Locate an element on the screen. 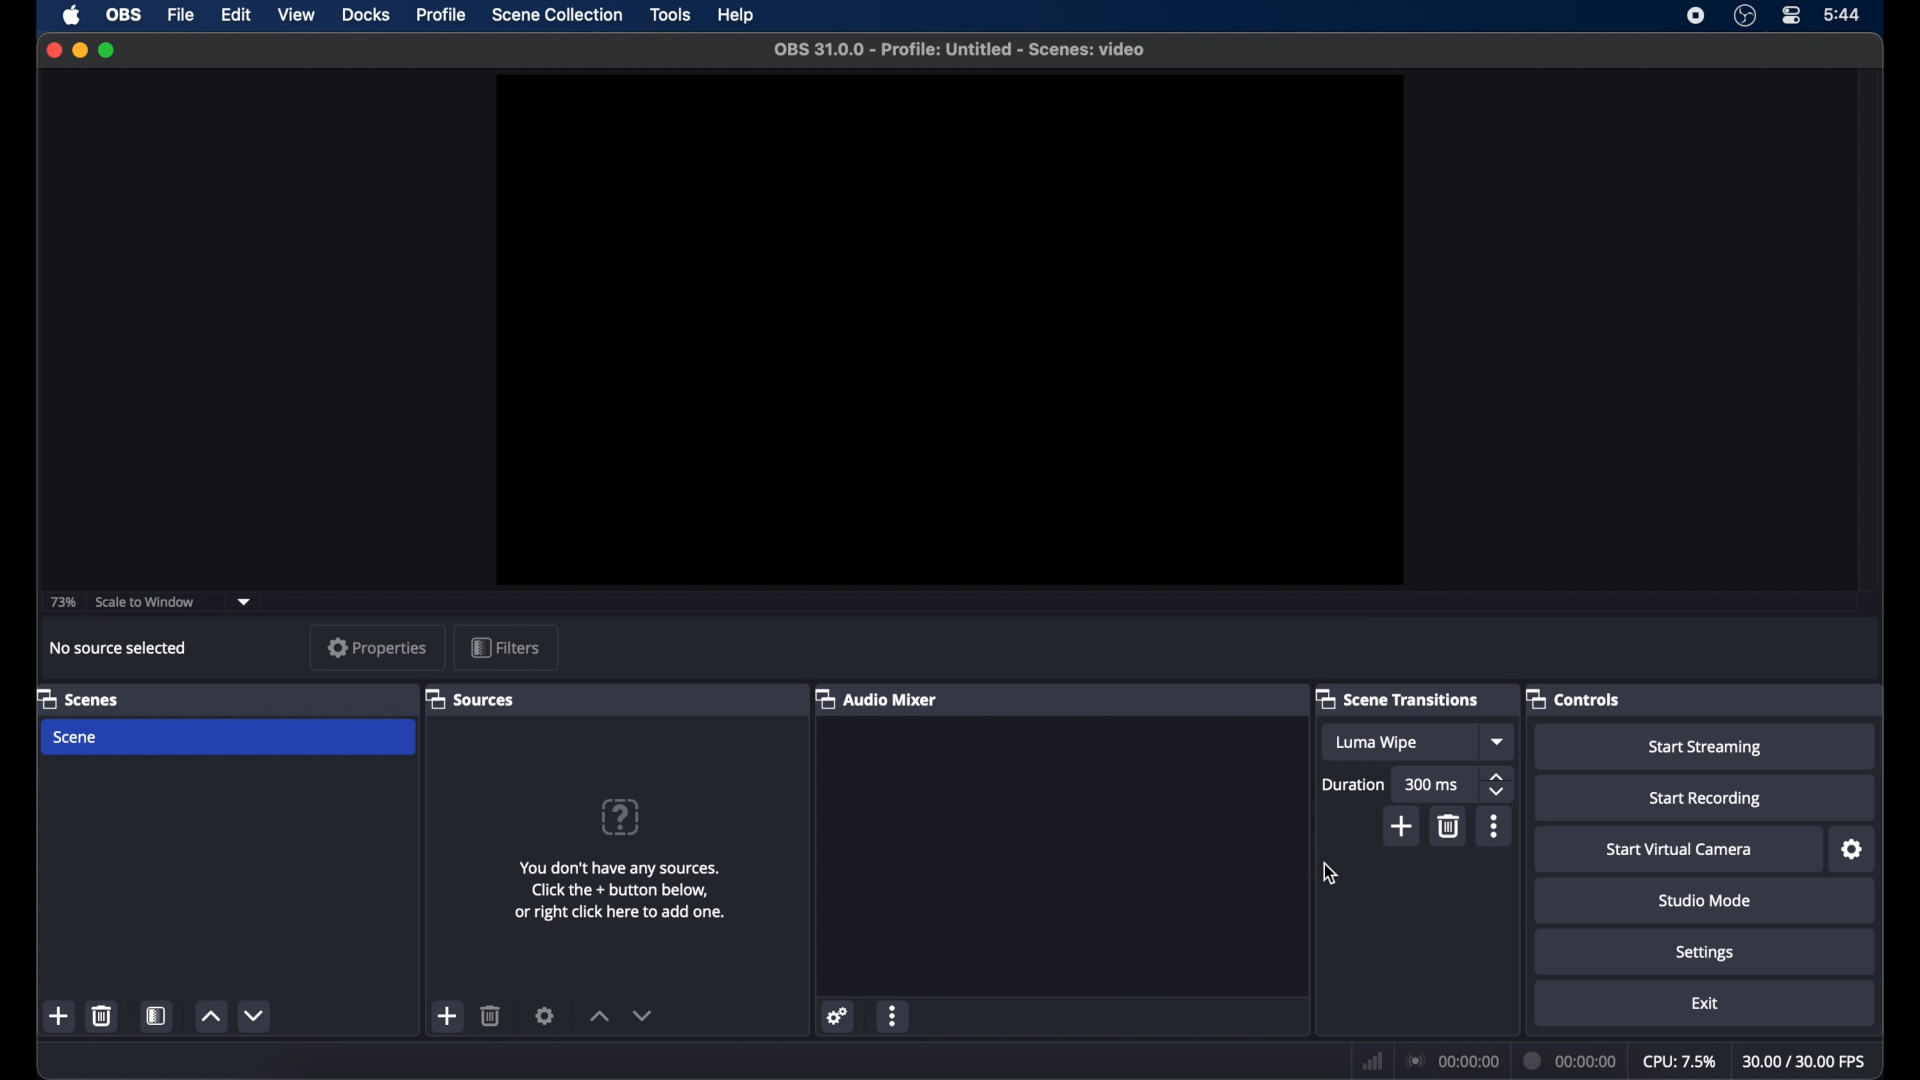 This screenshot has width=1920, height=1080. start virtual camera is located at coordinates (1679, 849).